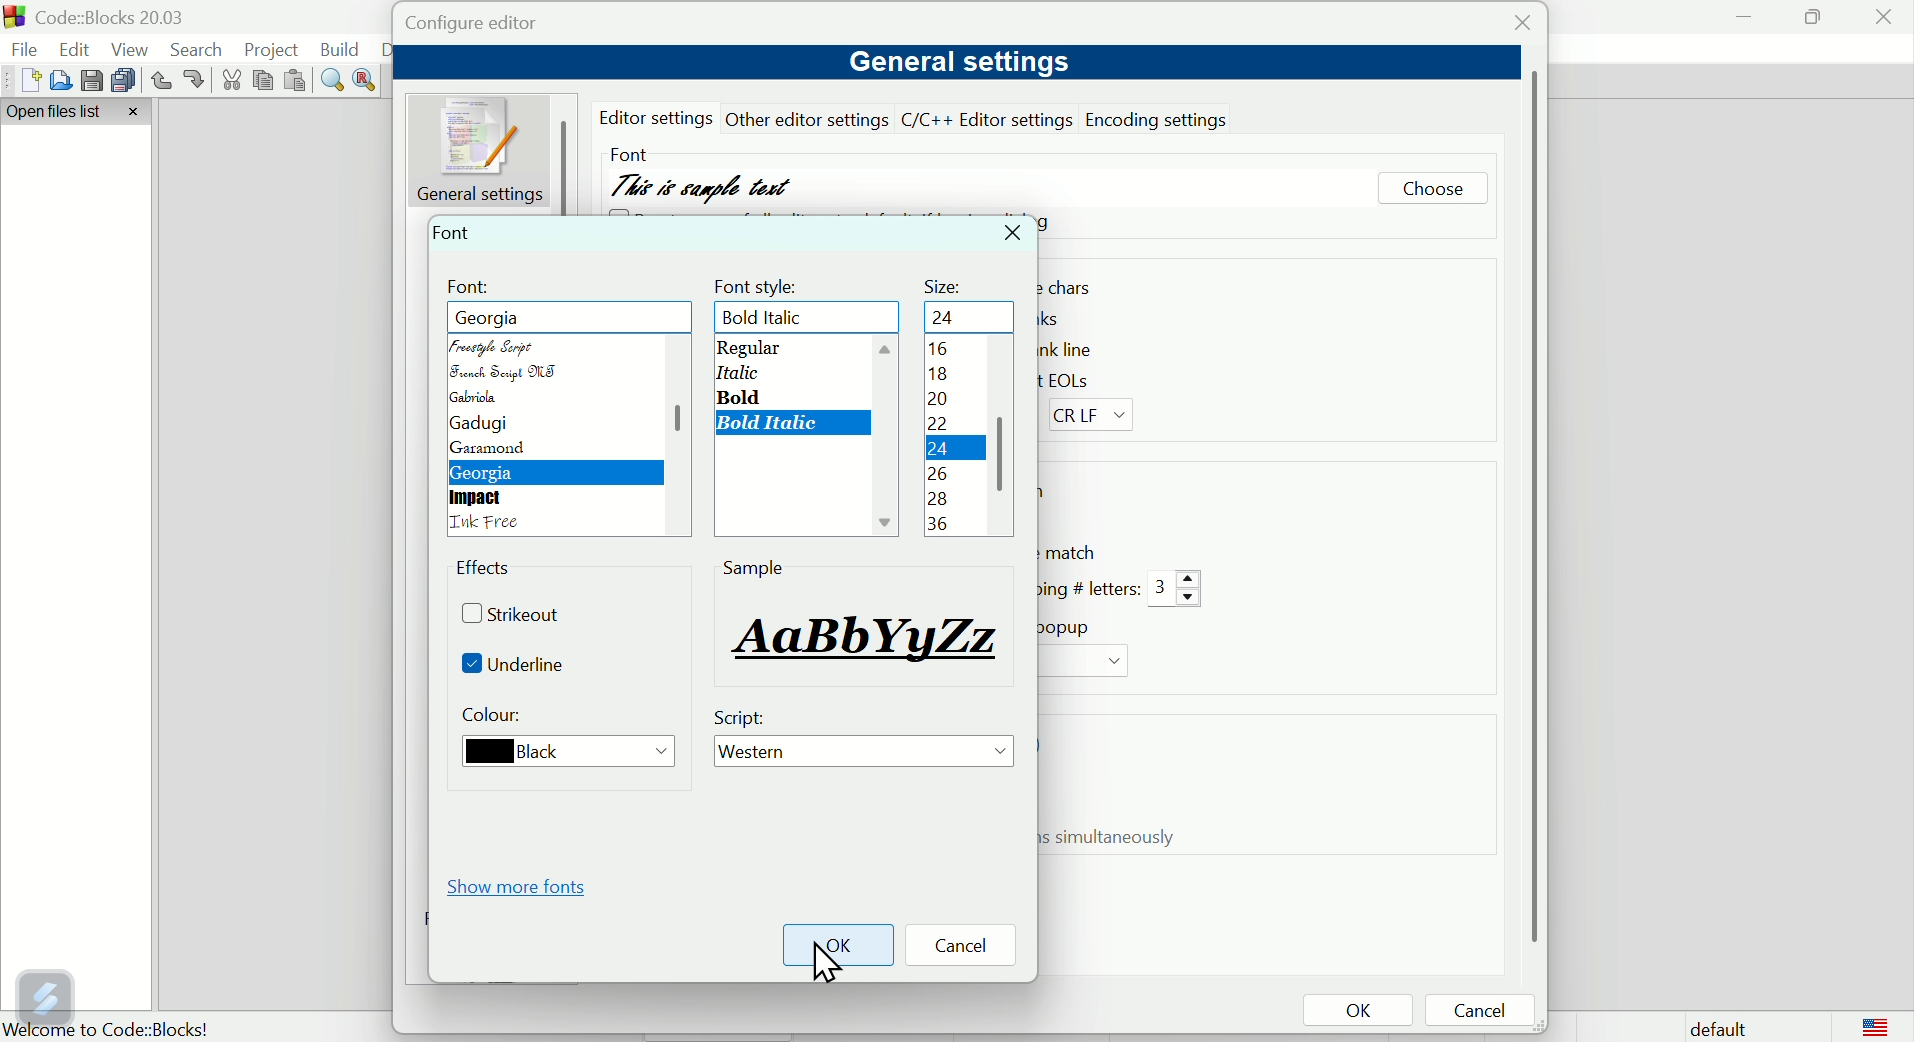 Image resolution: width=1914 pixels, height=1042 pixels. What do you see at coordinates (705, 187) in the screenshot?
I see `This is sample text` at bounding box center [705, 187].